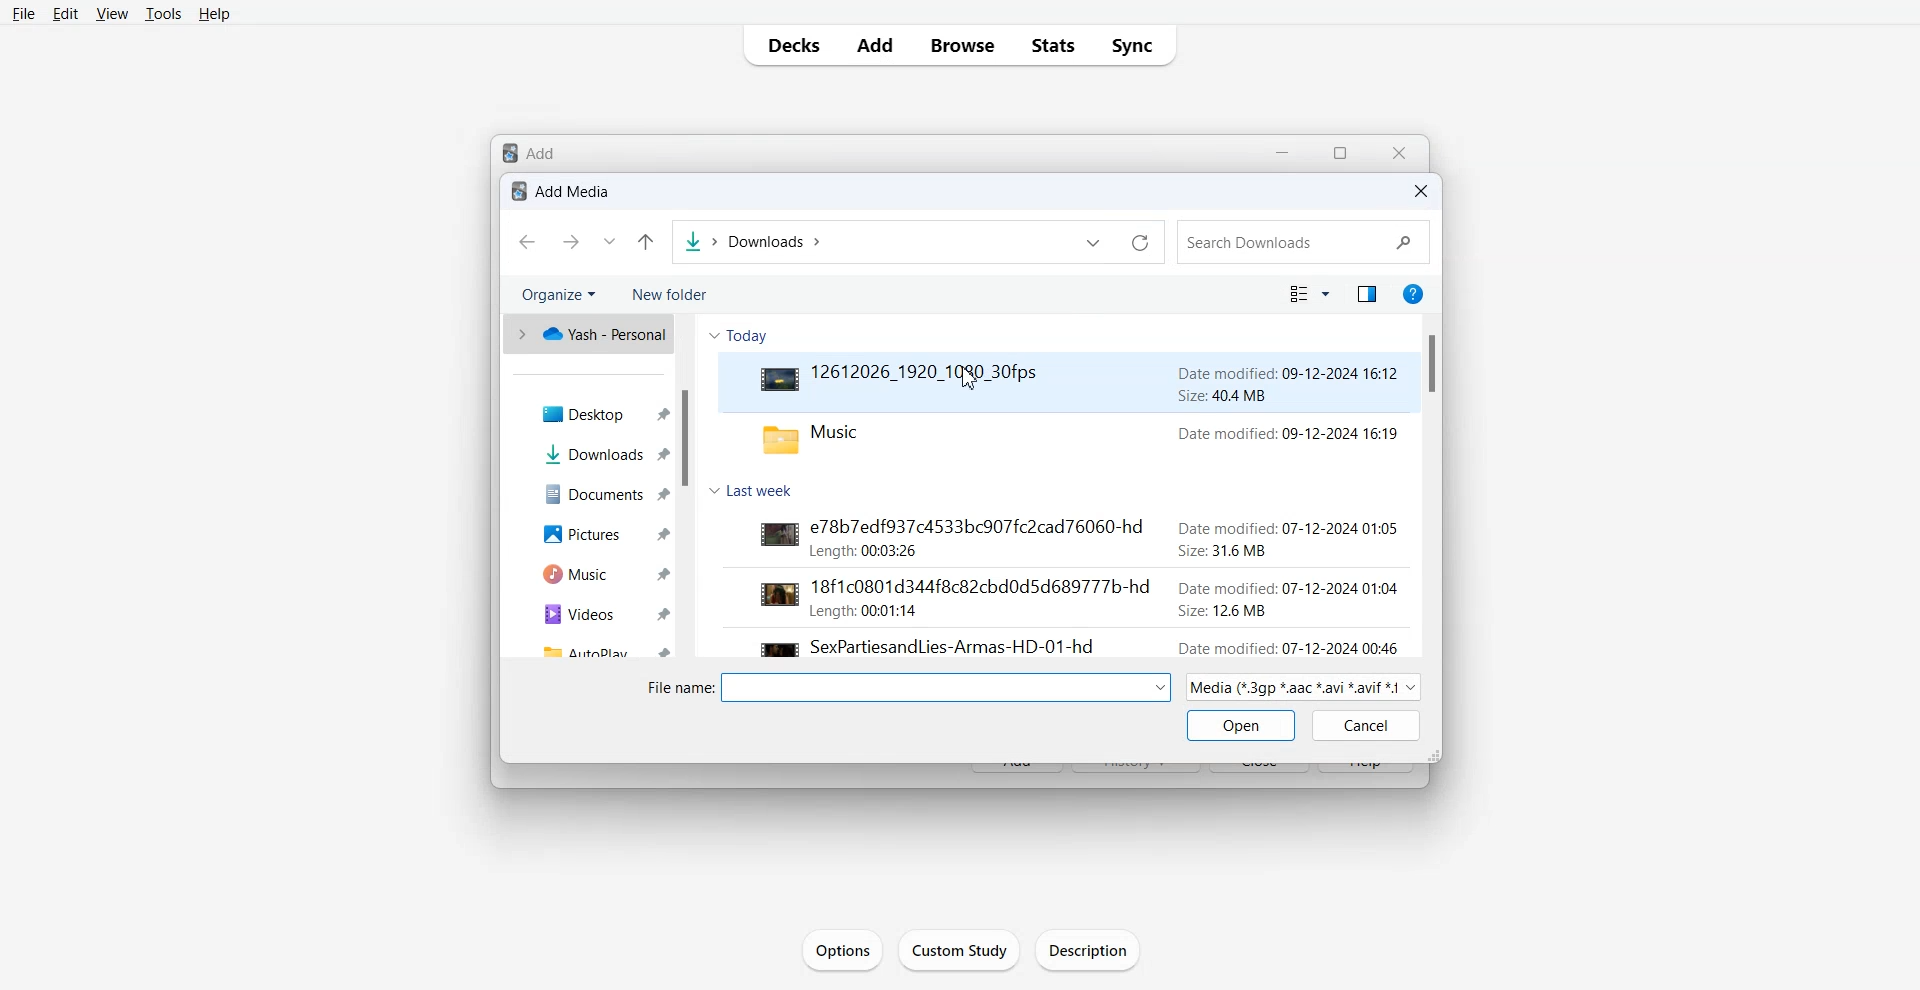 The width and height of the screenshot is (1920, 990). I want to click on resize, so click(1338, 151).